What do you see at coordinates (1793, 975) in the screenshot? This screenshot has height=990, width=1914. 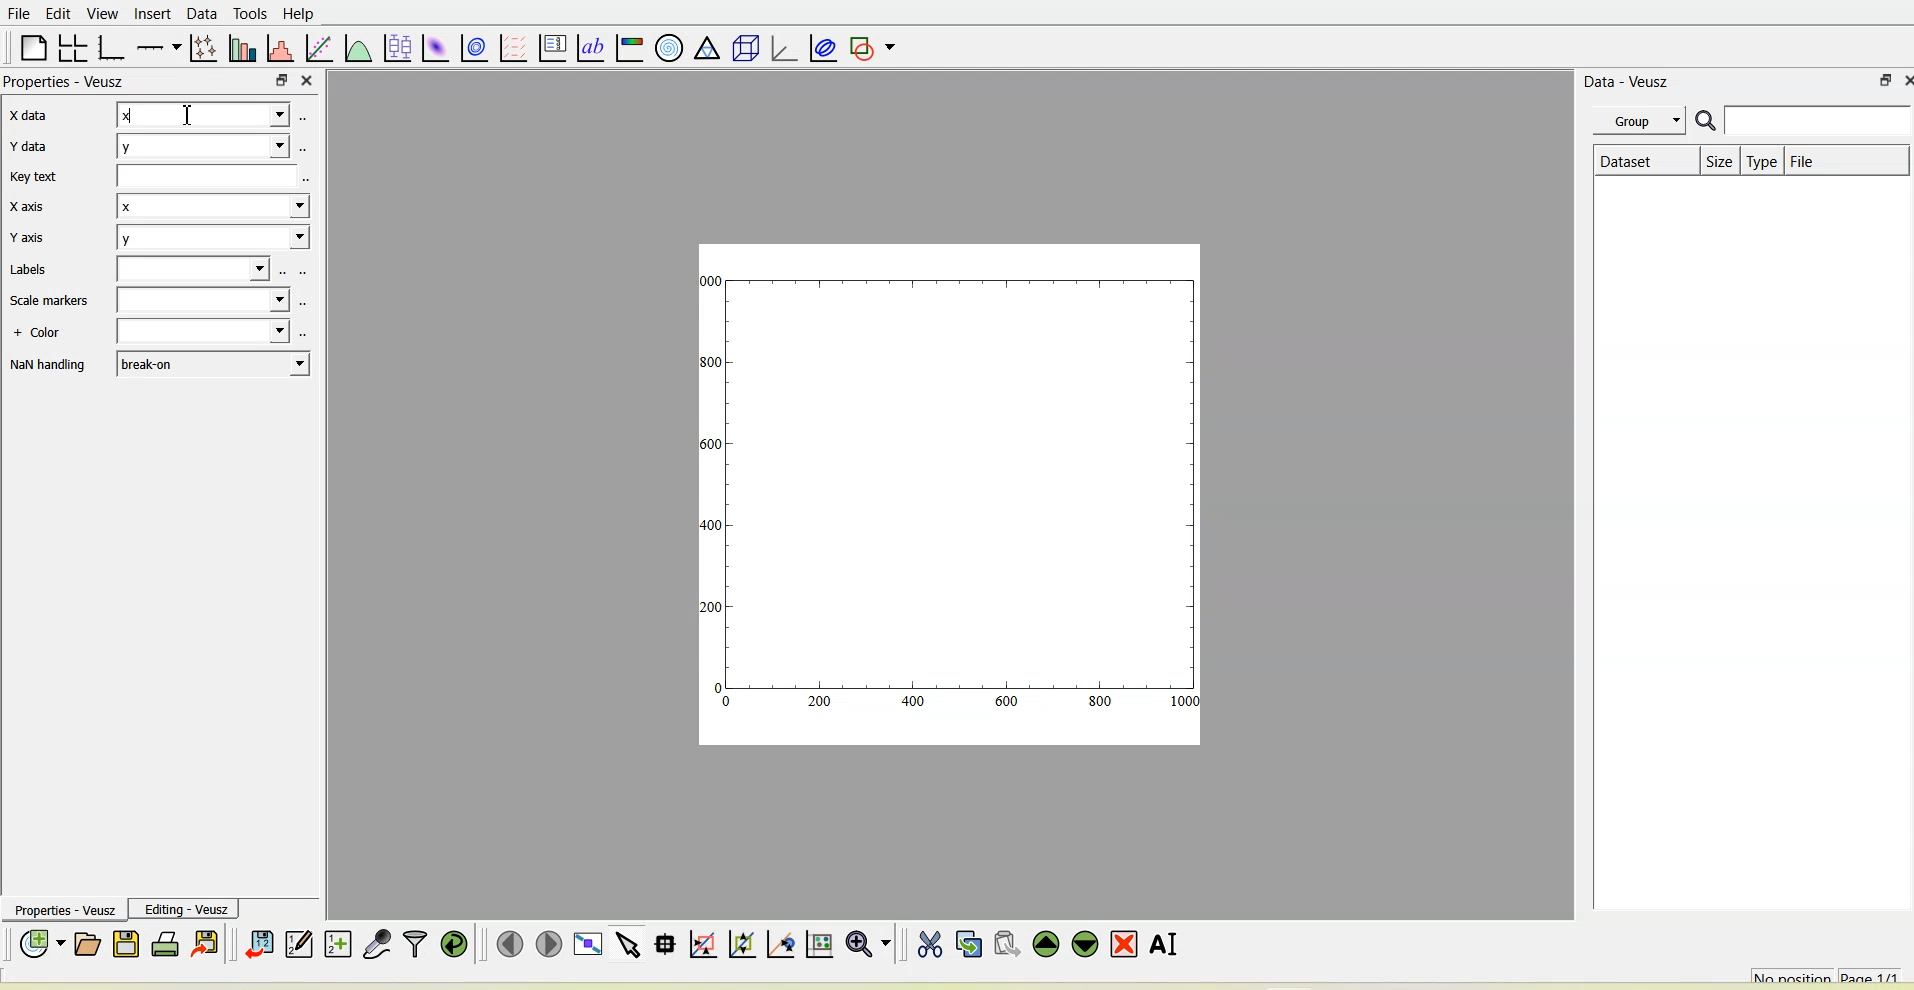 I see `No position` at bounding box center [1793, 975].